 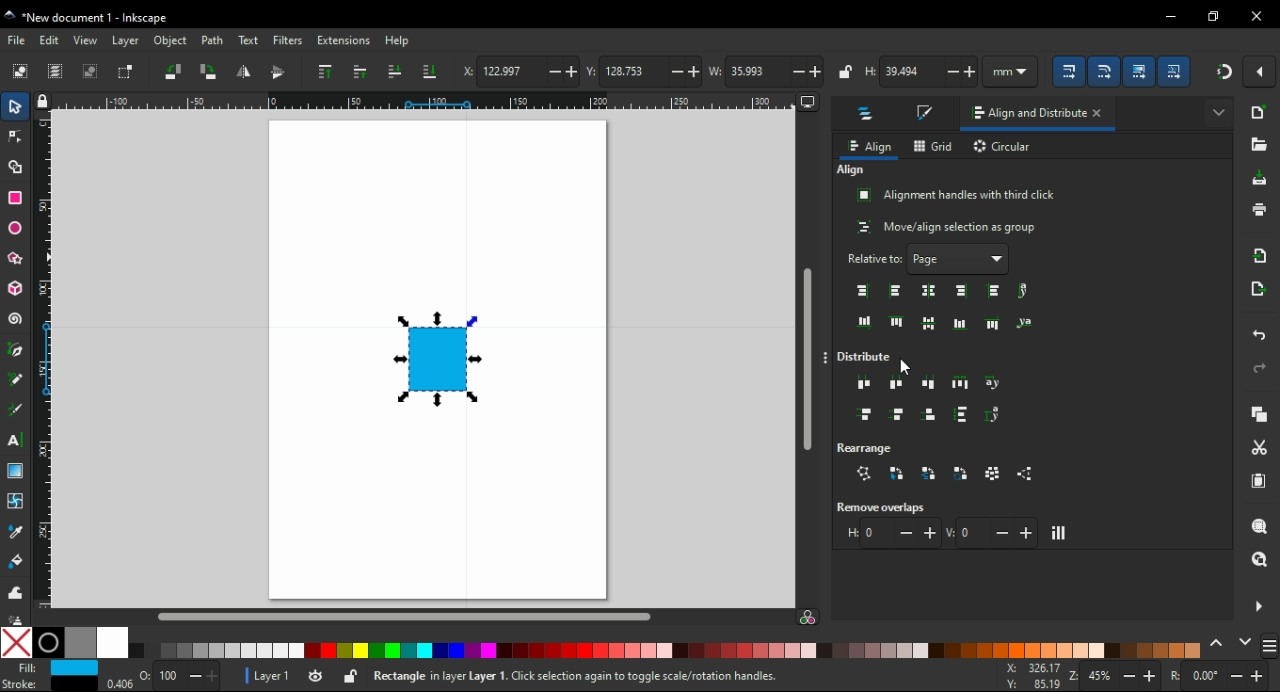 I want to click on mesh tool, so click(x=16, y=500).